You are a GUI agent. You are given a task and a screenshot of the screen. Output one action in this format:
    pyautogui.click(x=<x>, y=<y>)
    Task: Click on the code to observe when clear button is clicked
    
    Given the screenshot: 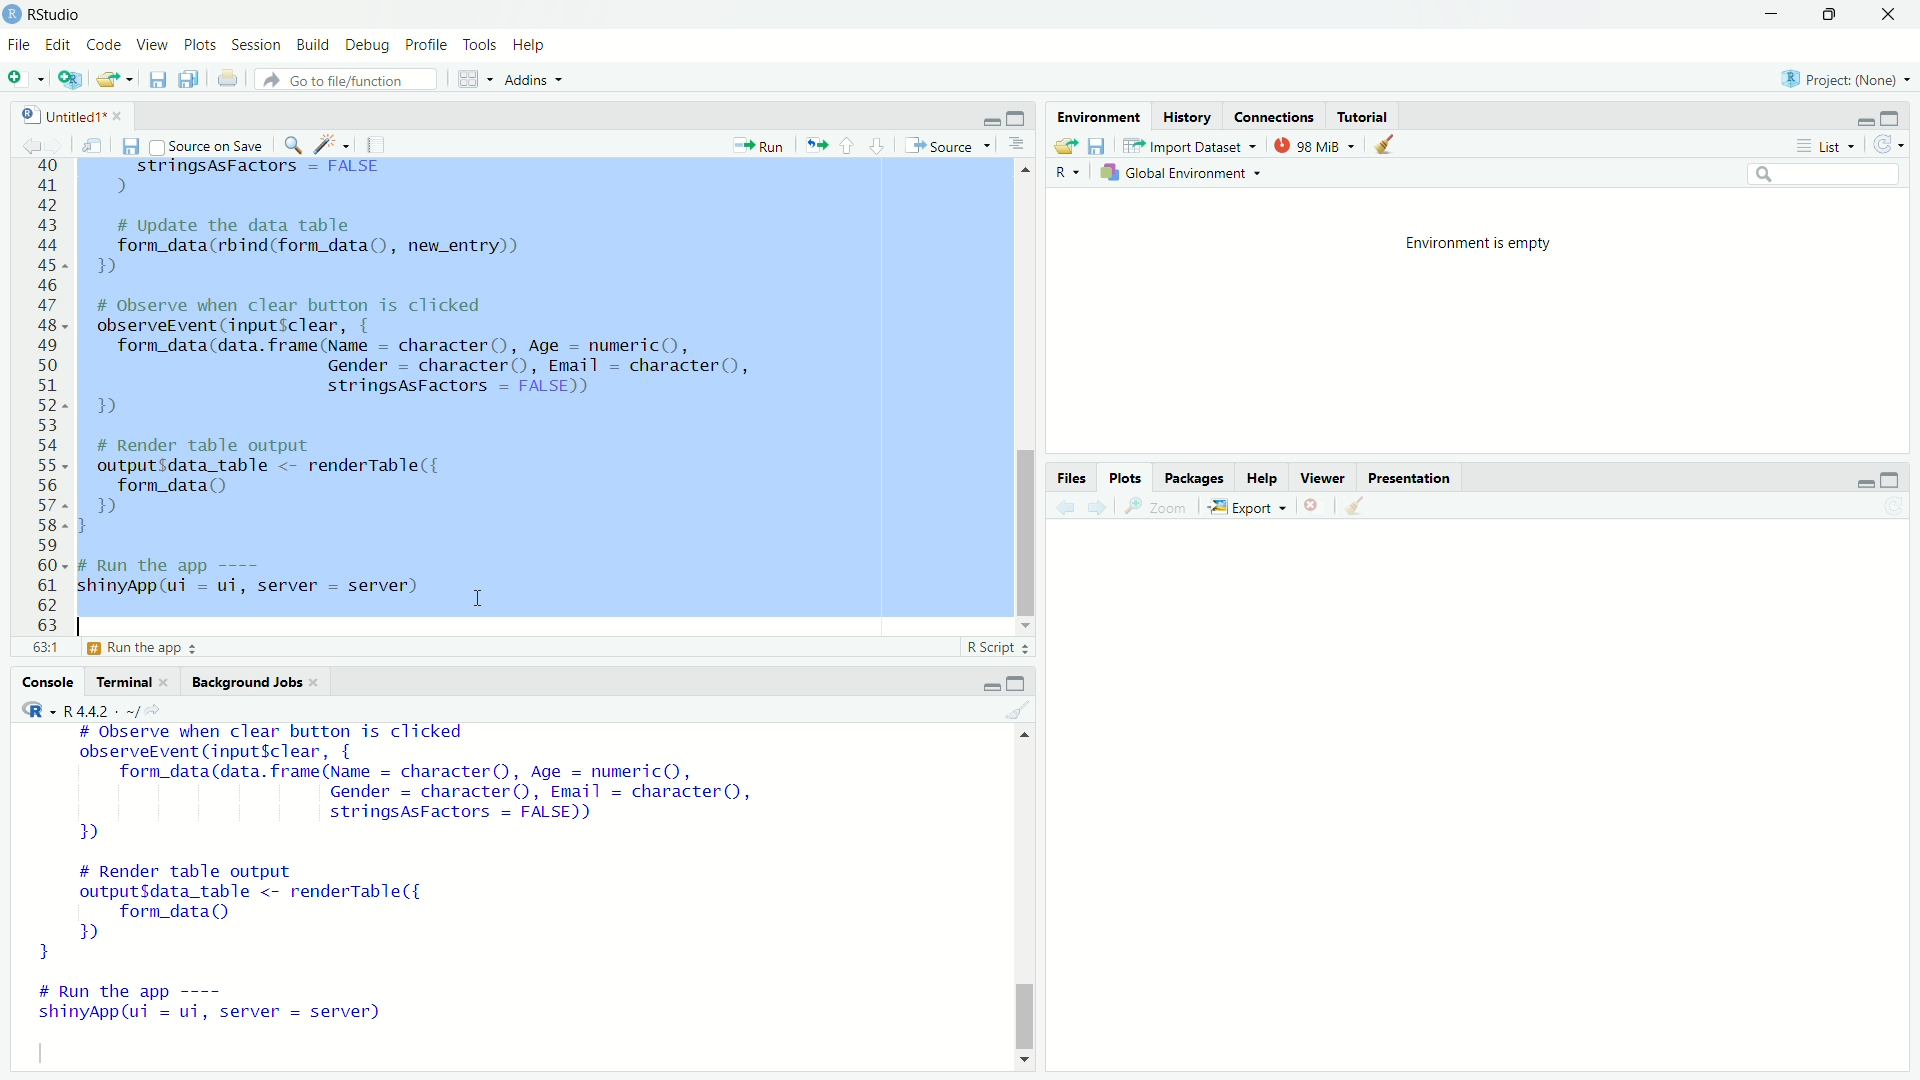 What is the action you would take?
    pyautogui.click(x=442, y=359)
    